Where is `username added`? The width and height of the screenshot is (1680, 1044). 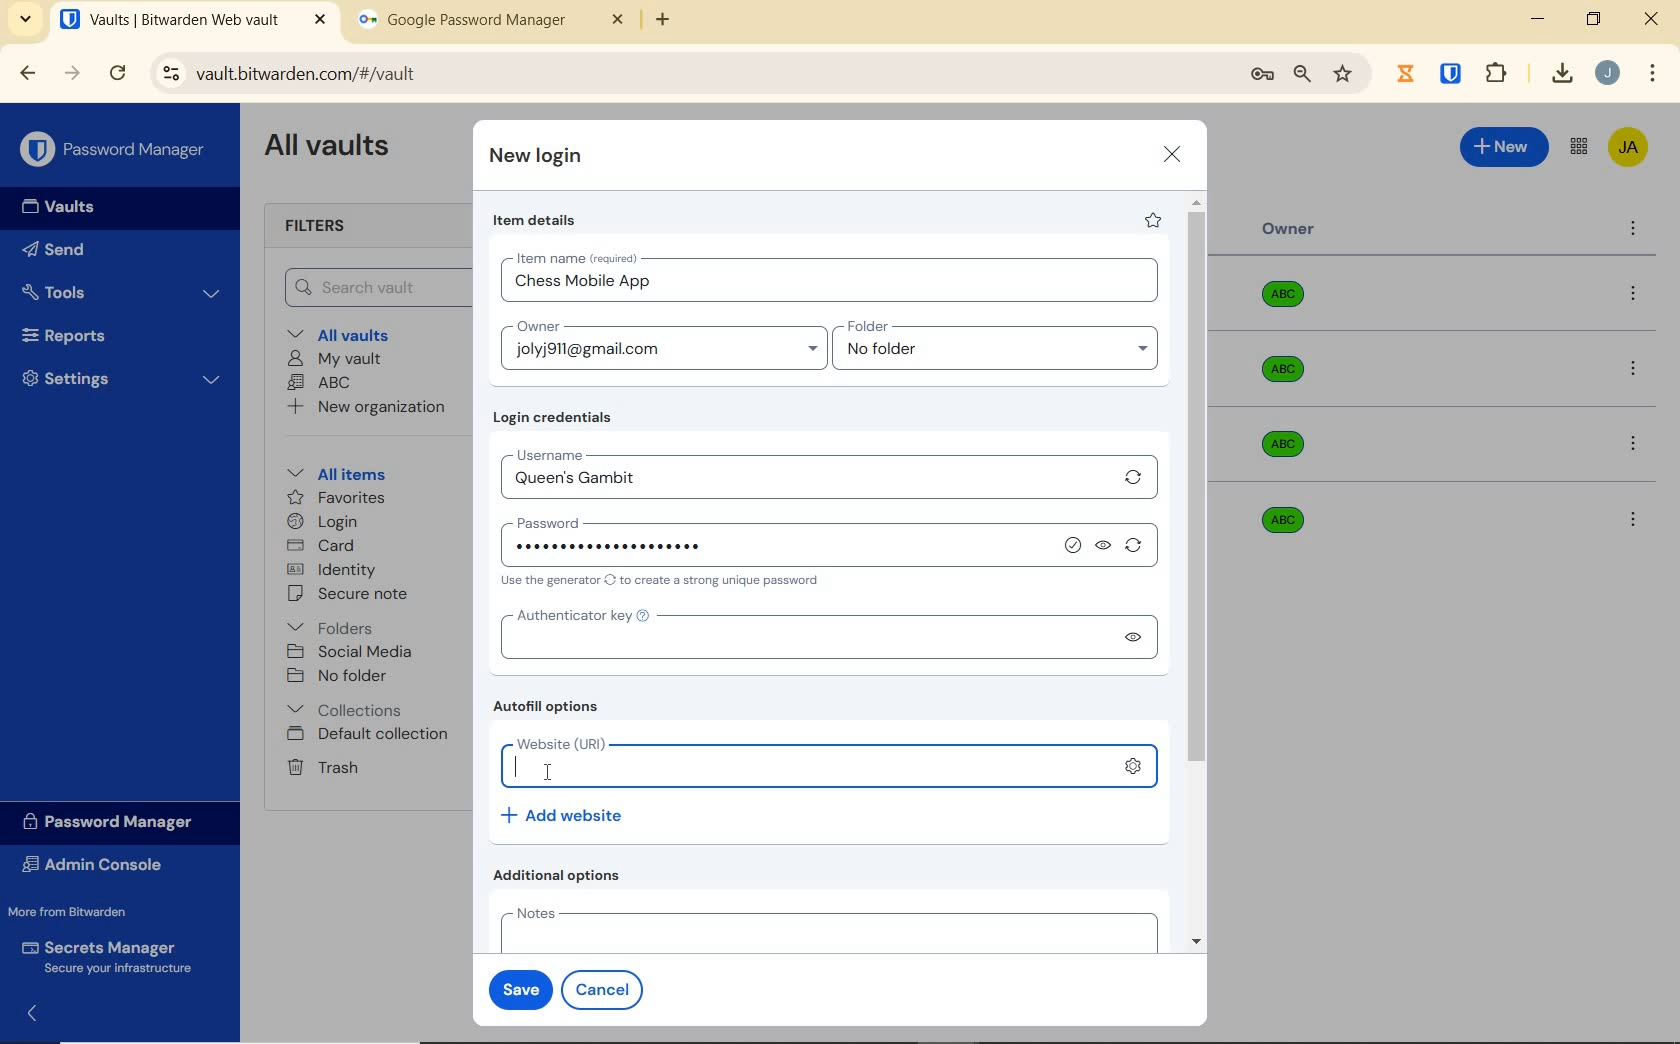 username added is located at coordinates (806, 482).